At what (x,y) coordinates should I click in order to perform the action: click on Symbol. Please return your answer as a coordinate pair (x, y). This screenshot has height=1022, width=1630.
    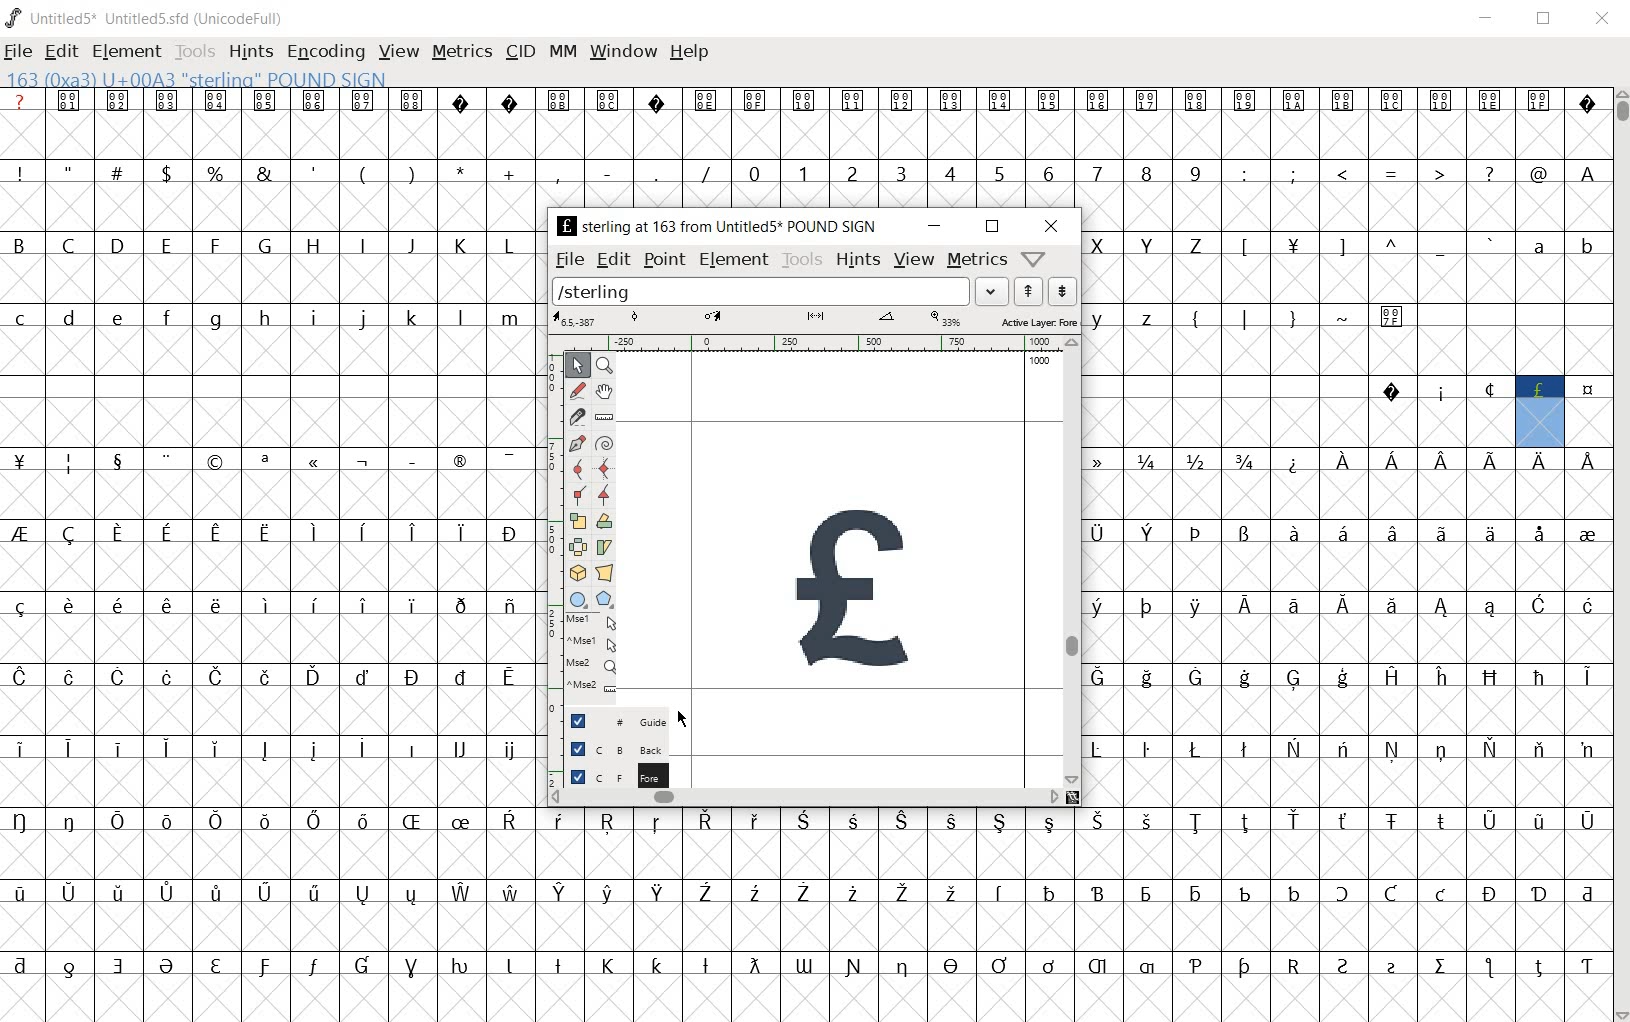
    Looking at the image, I should click on (1490, 969).